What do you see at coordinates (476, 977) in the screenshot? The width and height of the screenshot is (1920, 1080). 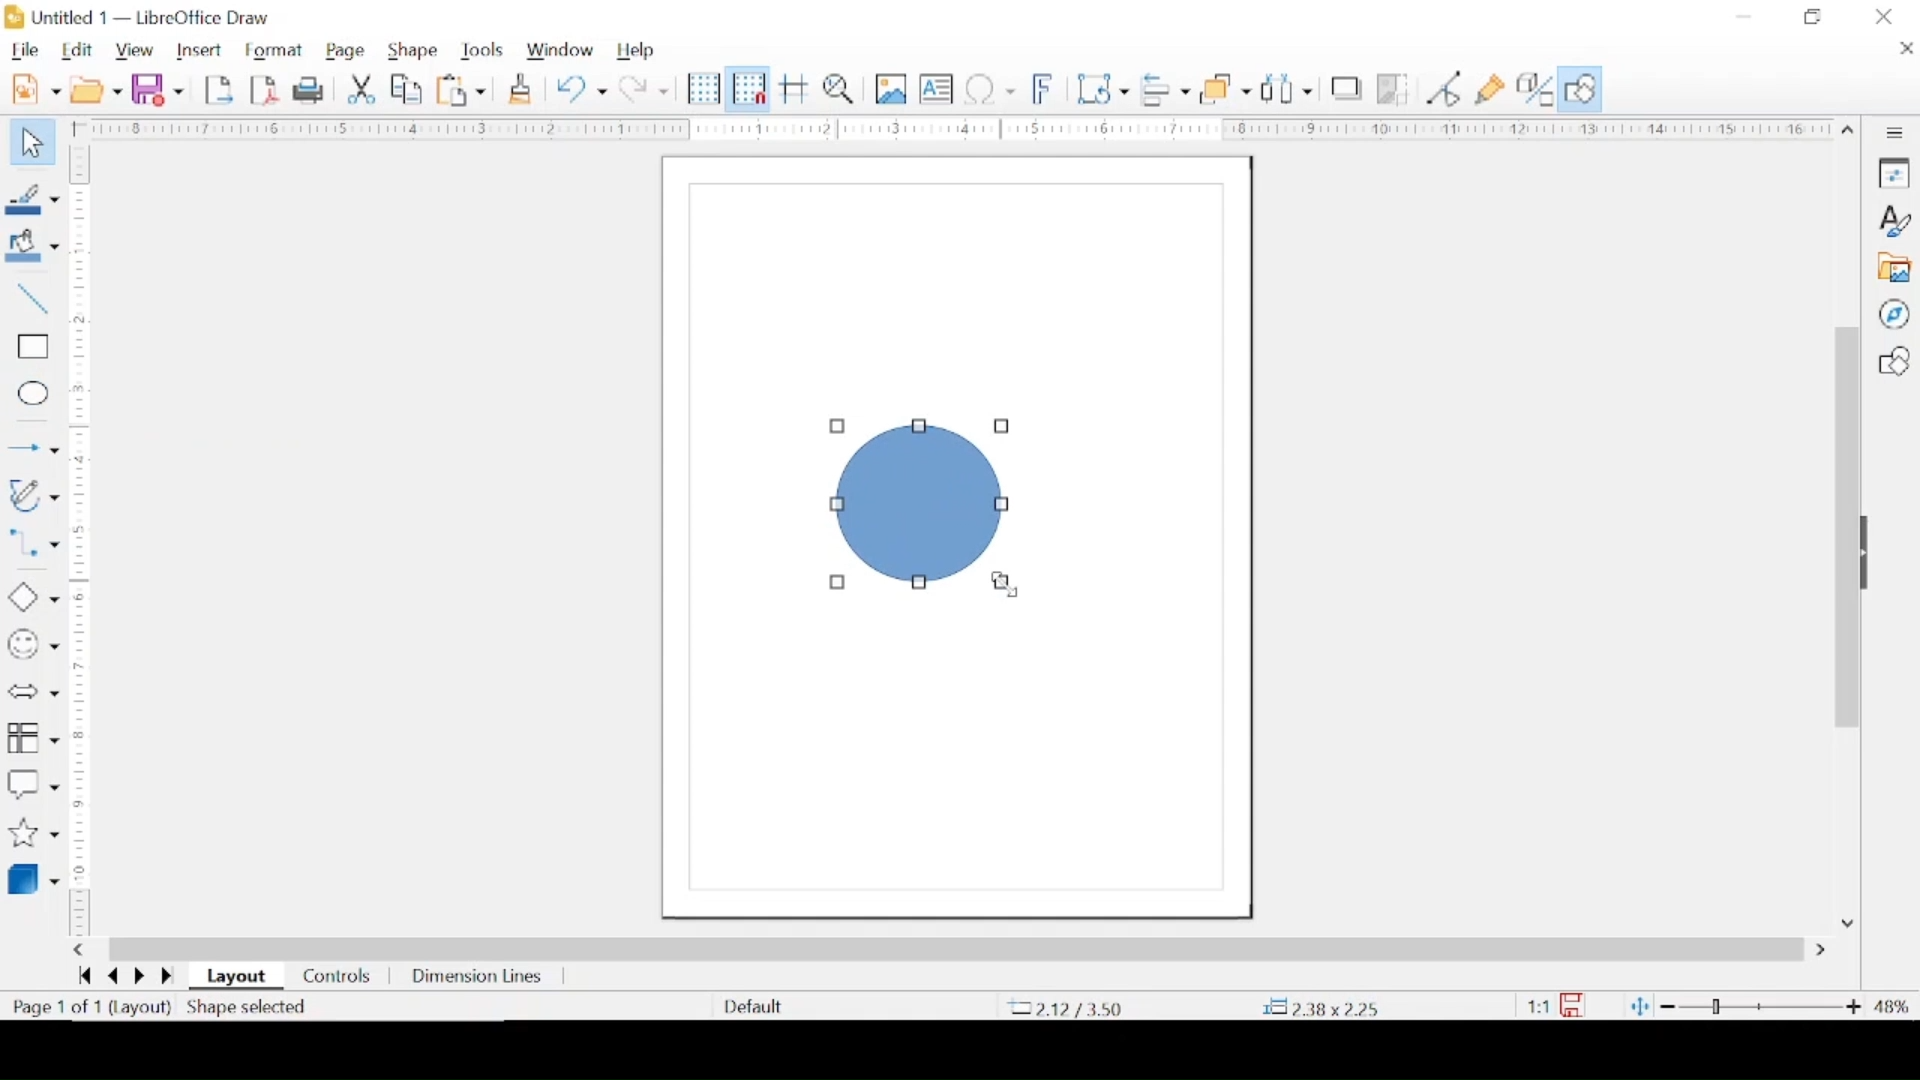 I see `dimension lines` at bounding box center [476, 977].